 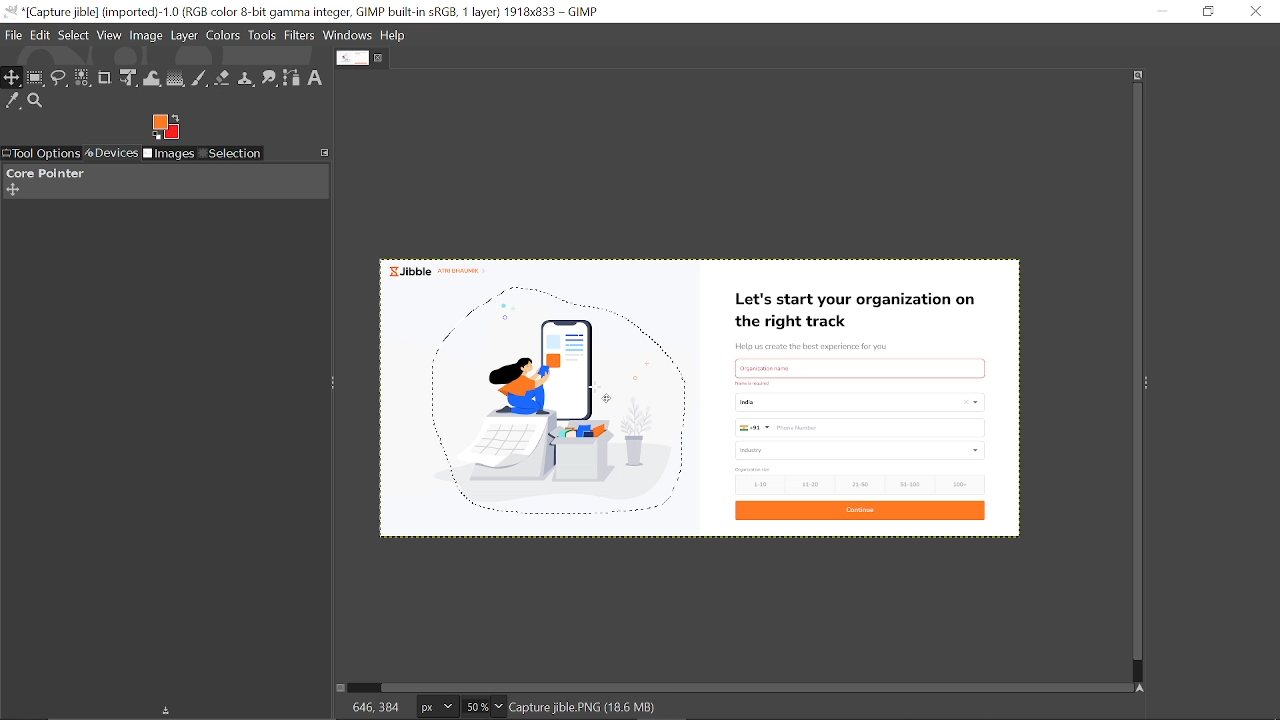 I want to click on Vertical scrollbar, so click(x=1134, y=373).